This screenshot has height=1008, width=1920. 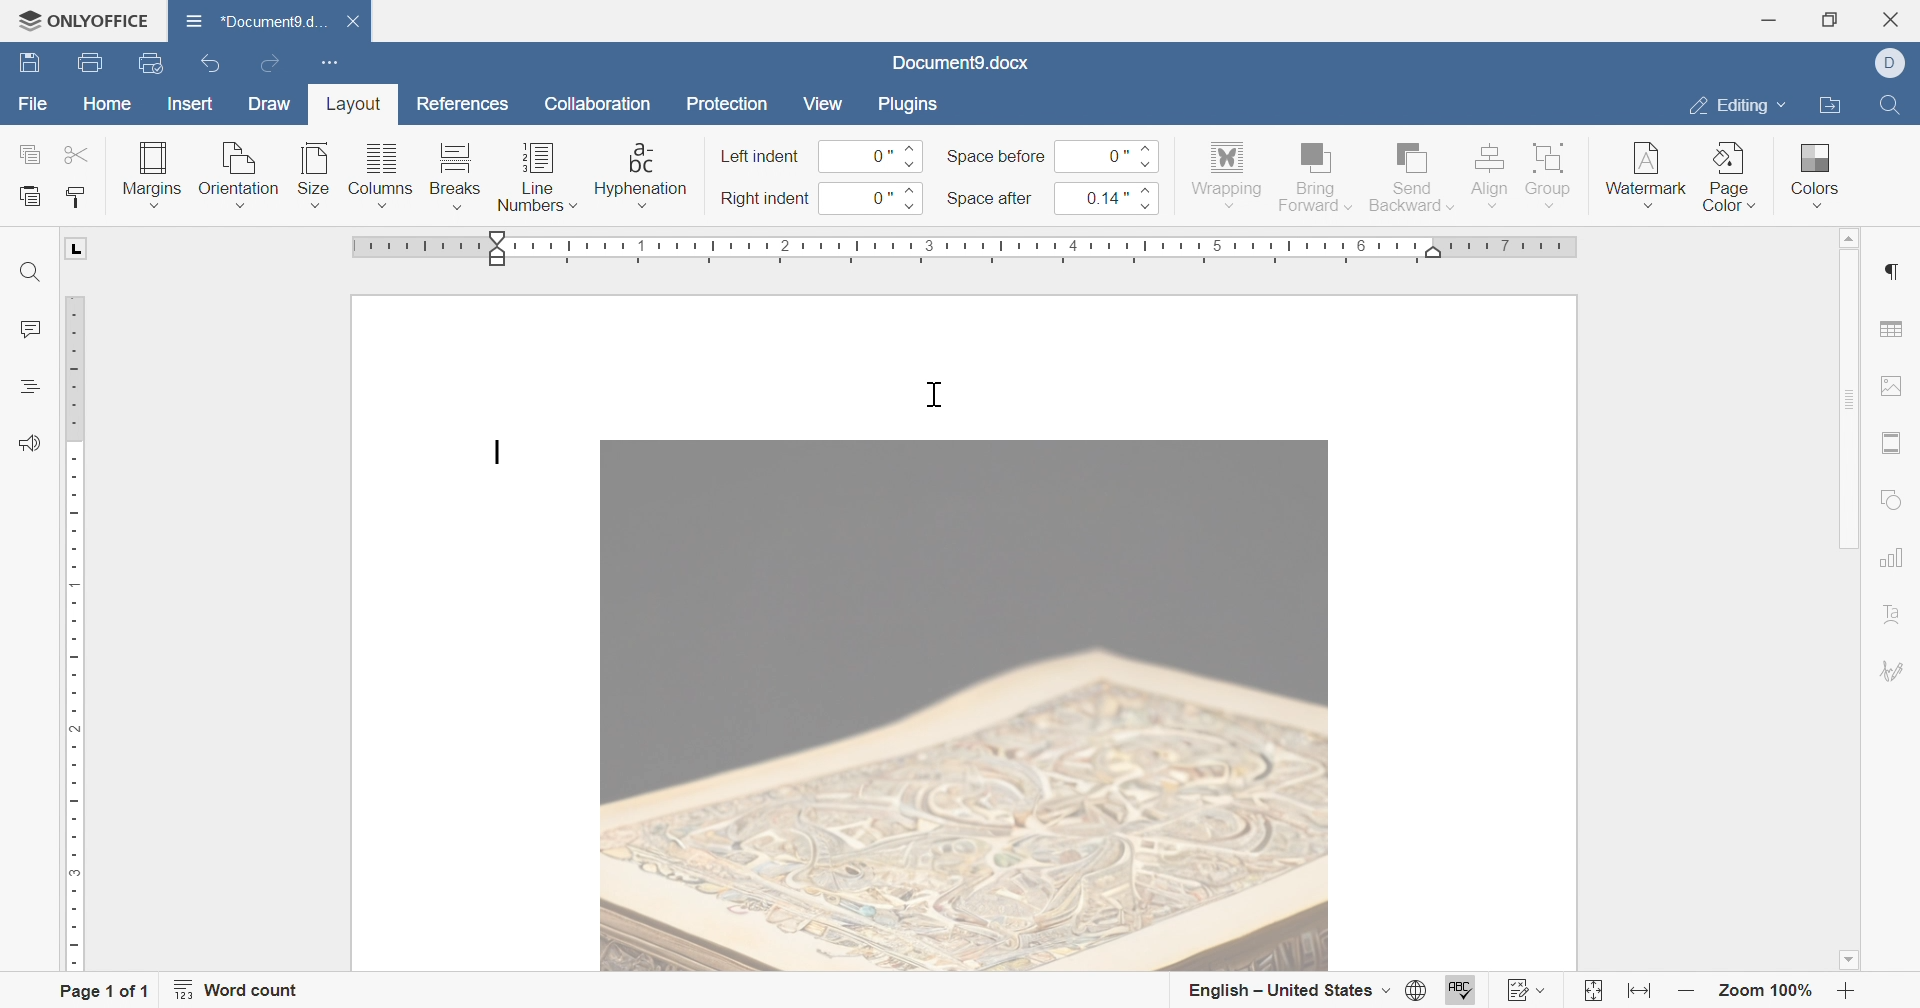 What do you see at coordinates (727, 108) in the screenshot?
I see `protection` at bounding box center [727, 108].